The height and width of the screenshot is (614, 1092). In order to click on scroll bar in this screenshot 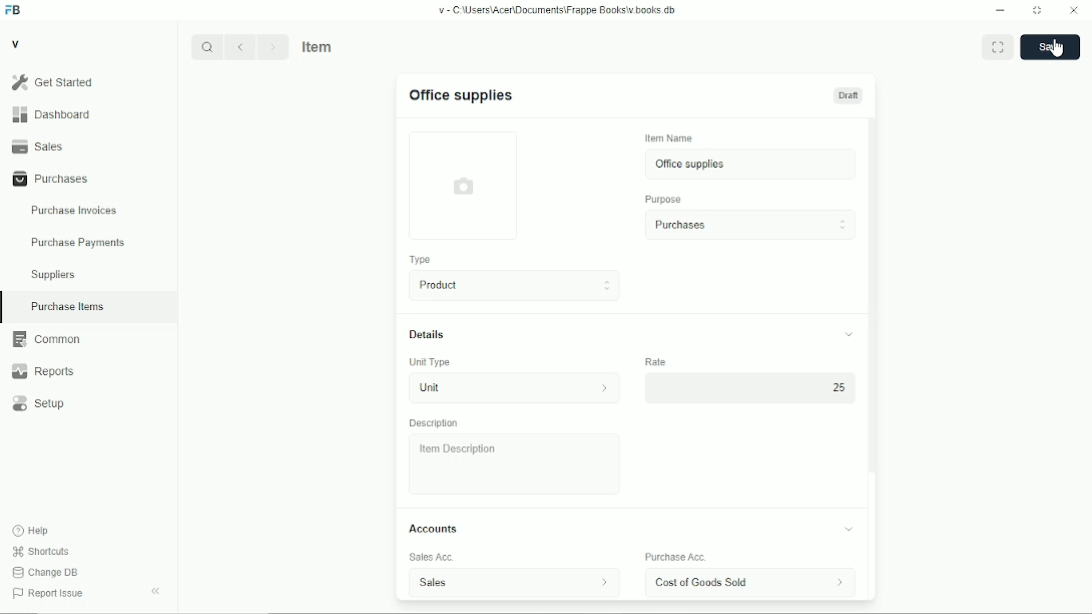, I will do `click(872, 358)`.